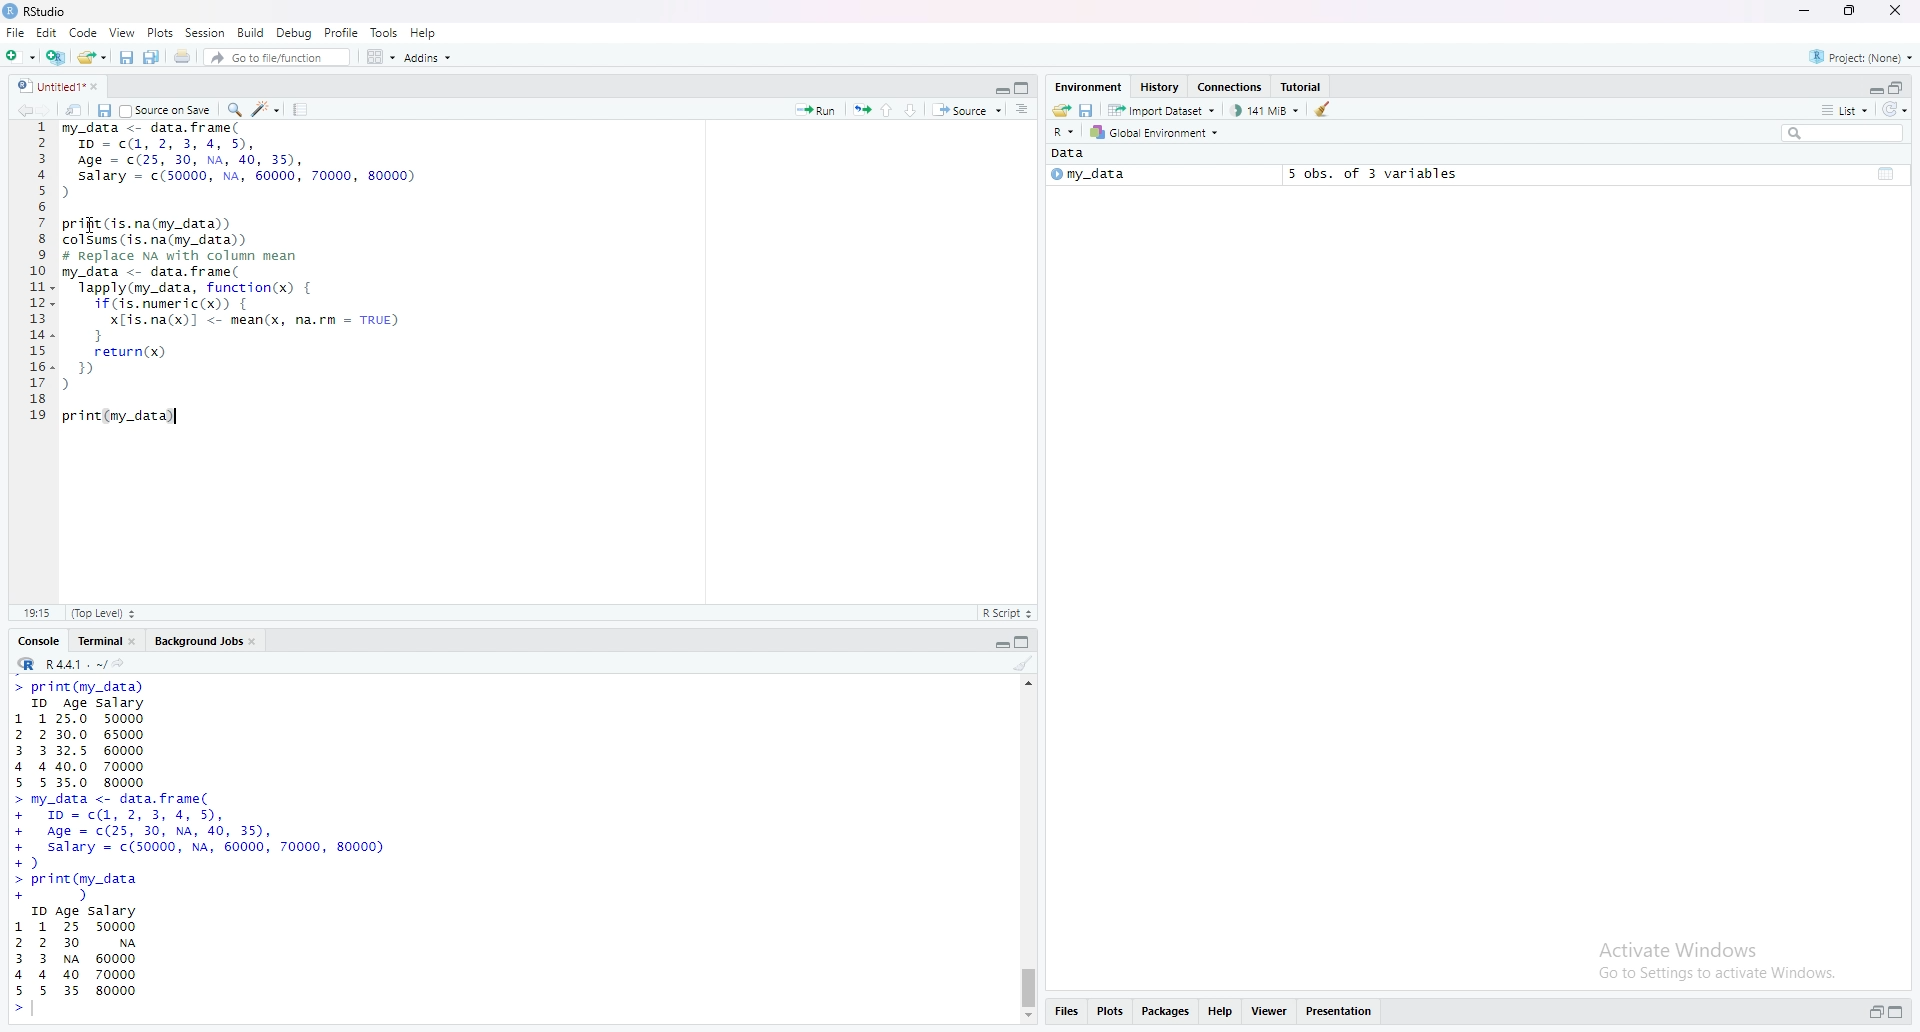 The image size is (1920, 1032). I want to click on 5 obs, of 3 variables, so click(1365, 173).